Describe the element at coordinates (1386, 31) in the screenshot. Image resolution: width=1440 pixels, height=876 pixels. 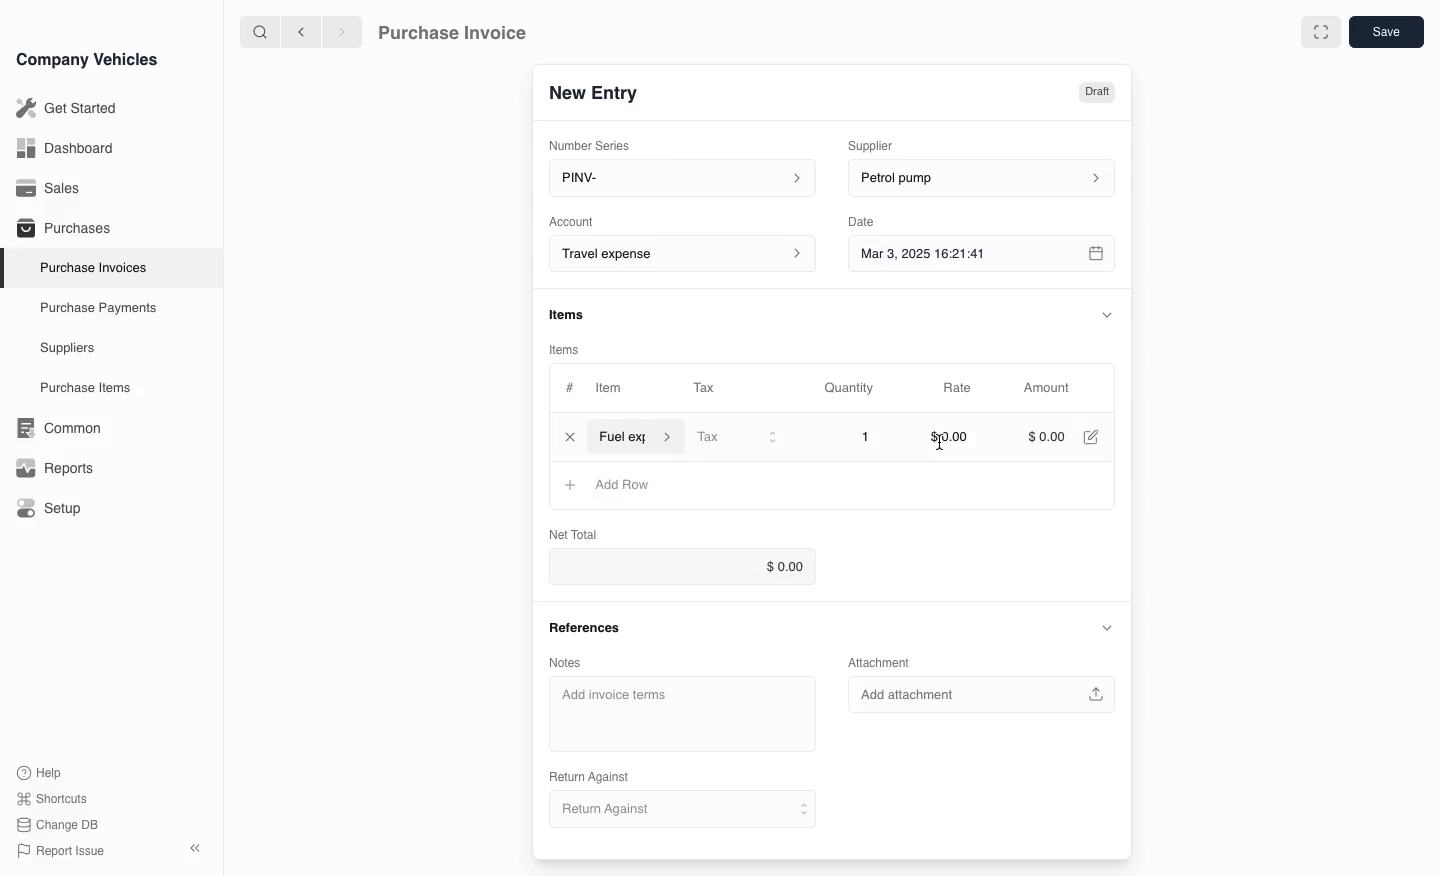
I see `save` at that location.